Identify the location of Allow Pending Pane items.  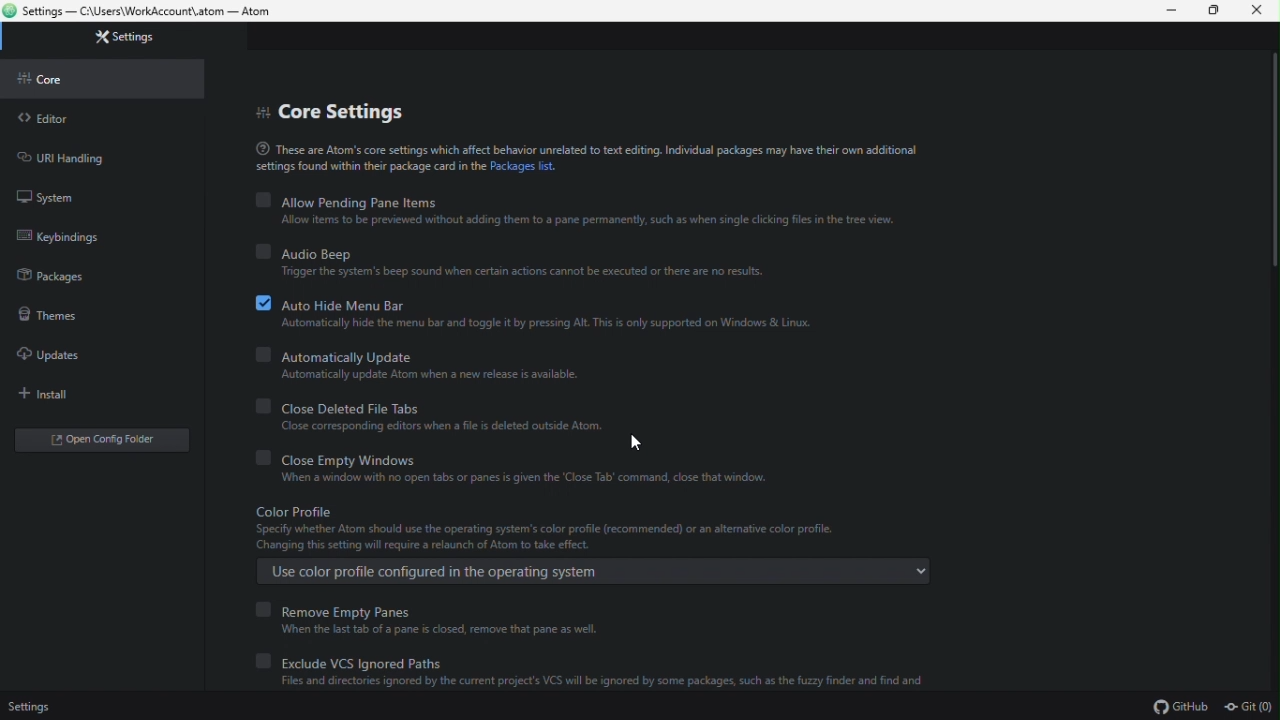
(352, 199).